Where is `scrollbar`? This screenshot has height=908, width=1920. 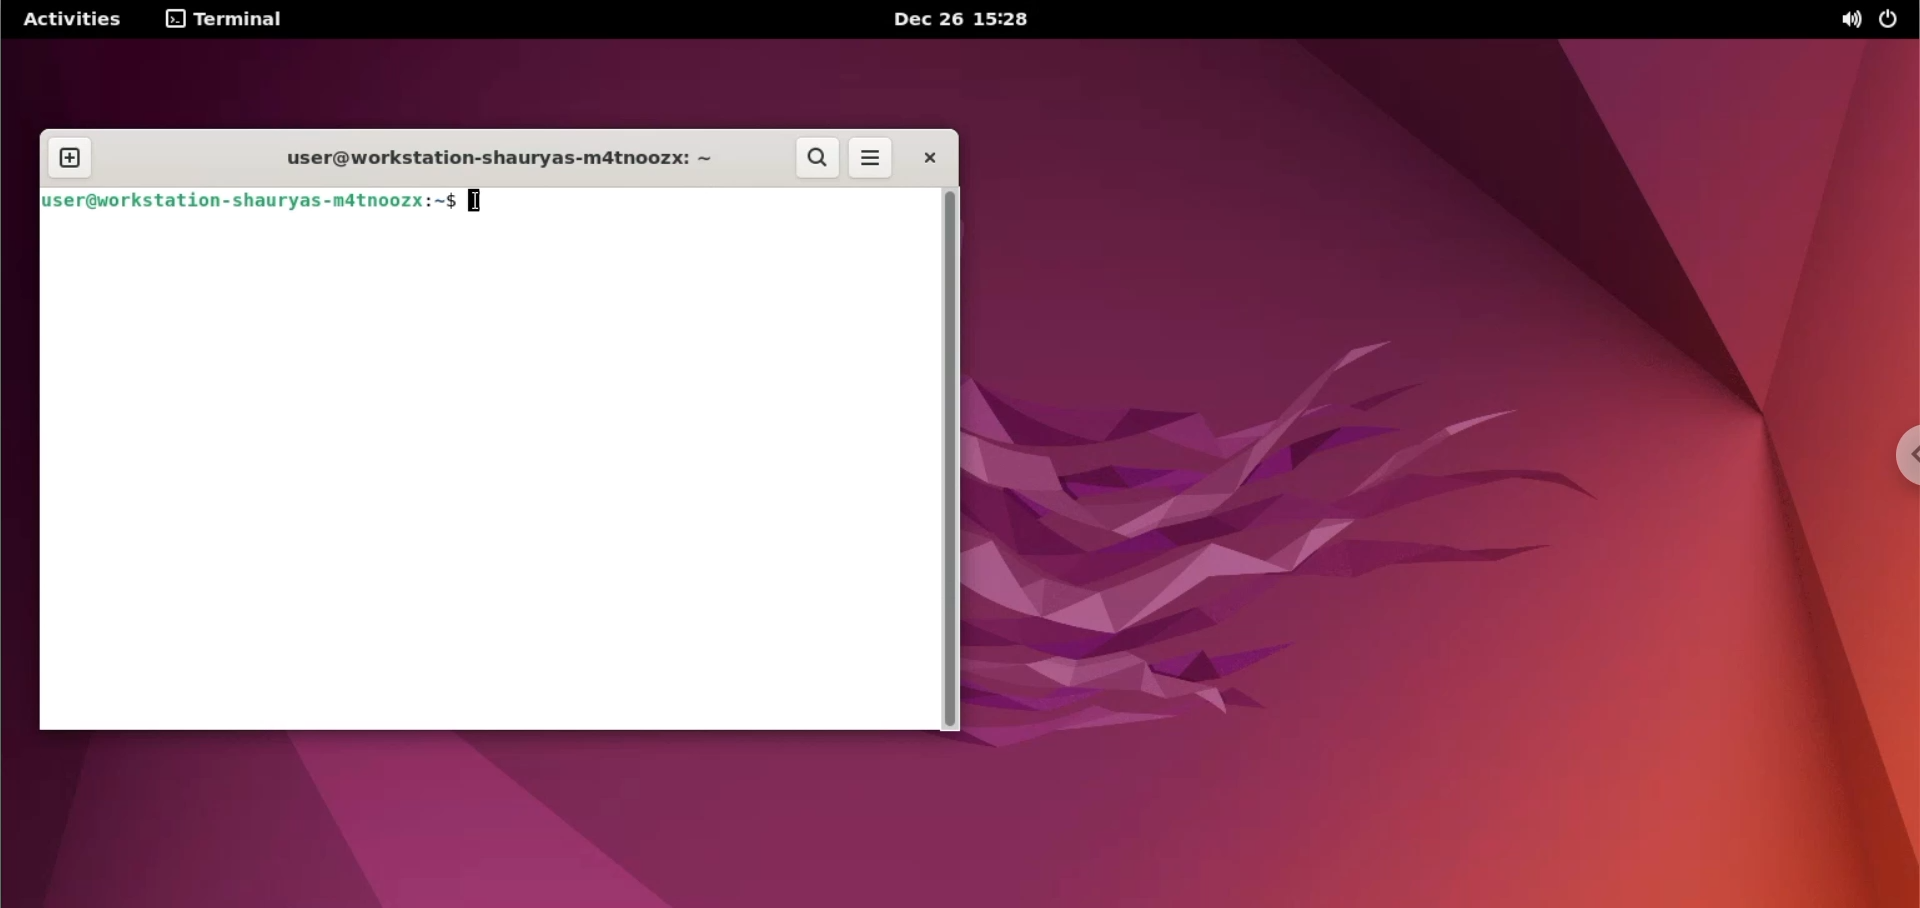 scrollbar is located at coordinates (947, 459).